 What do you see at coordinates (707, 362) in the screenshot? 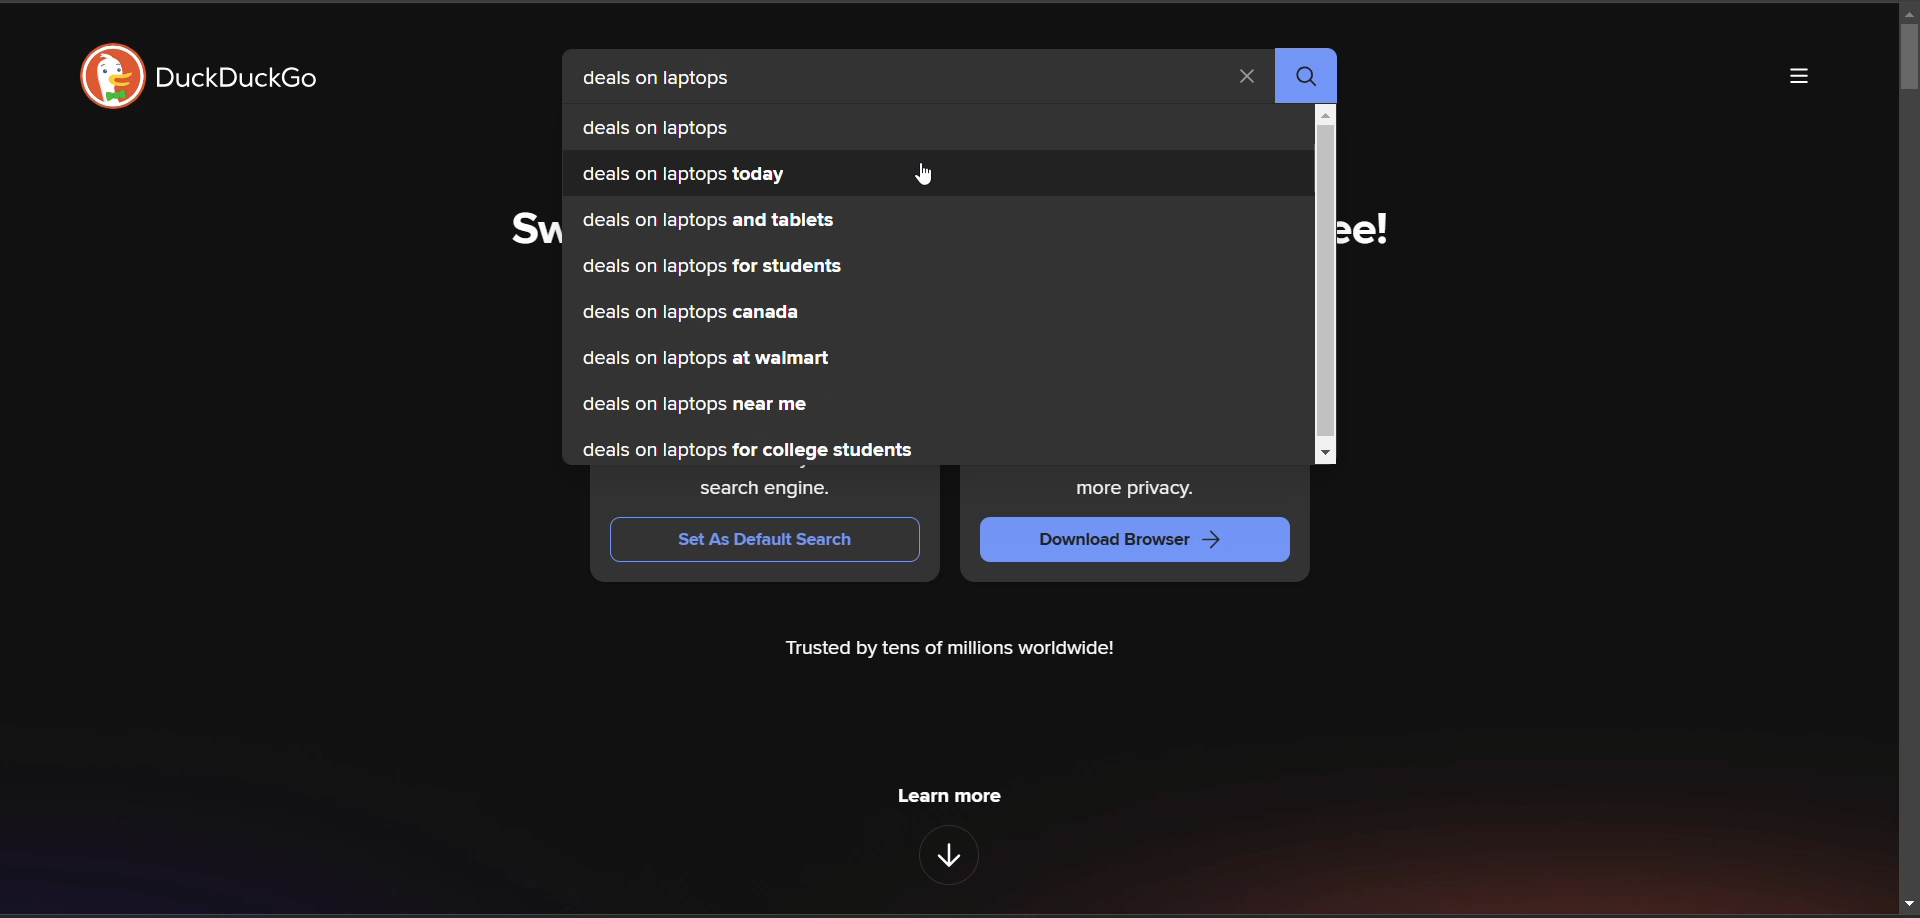
I see `deals on laptops at walmart` at bounding box center [707, 362].